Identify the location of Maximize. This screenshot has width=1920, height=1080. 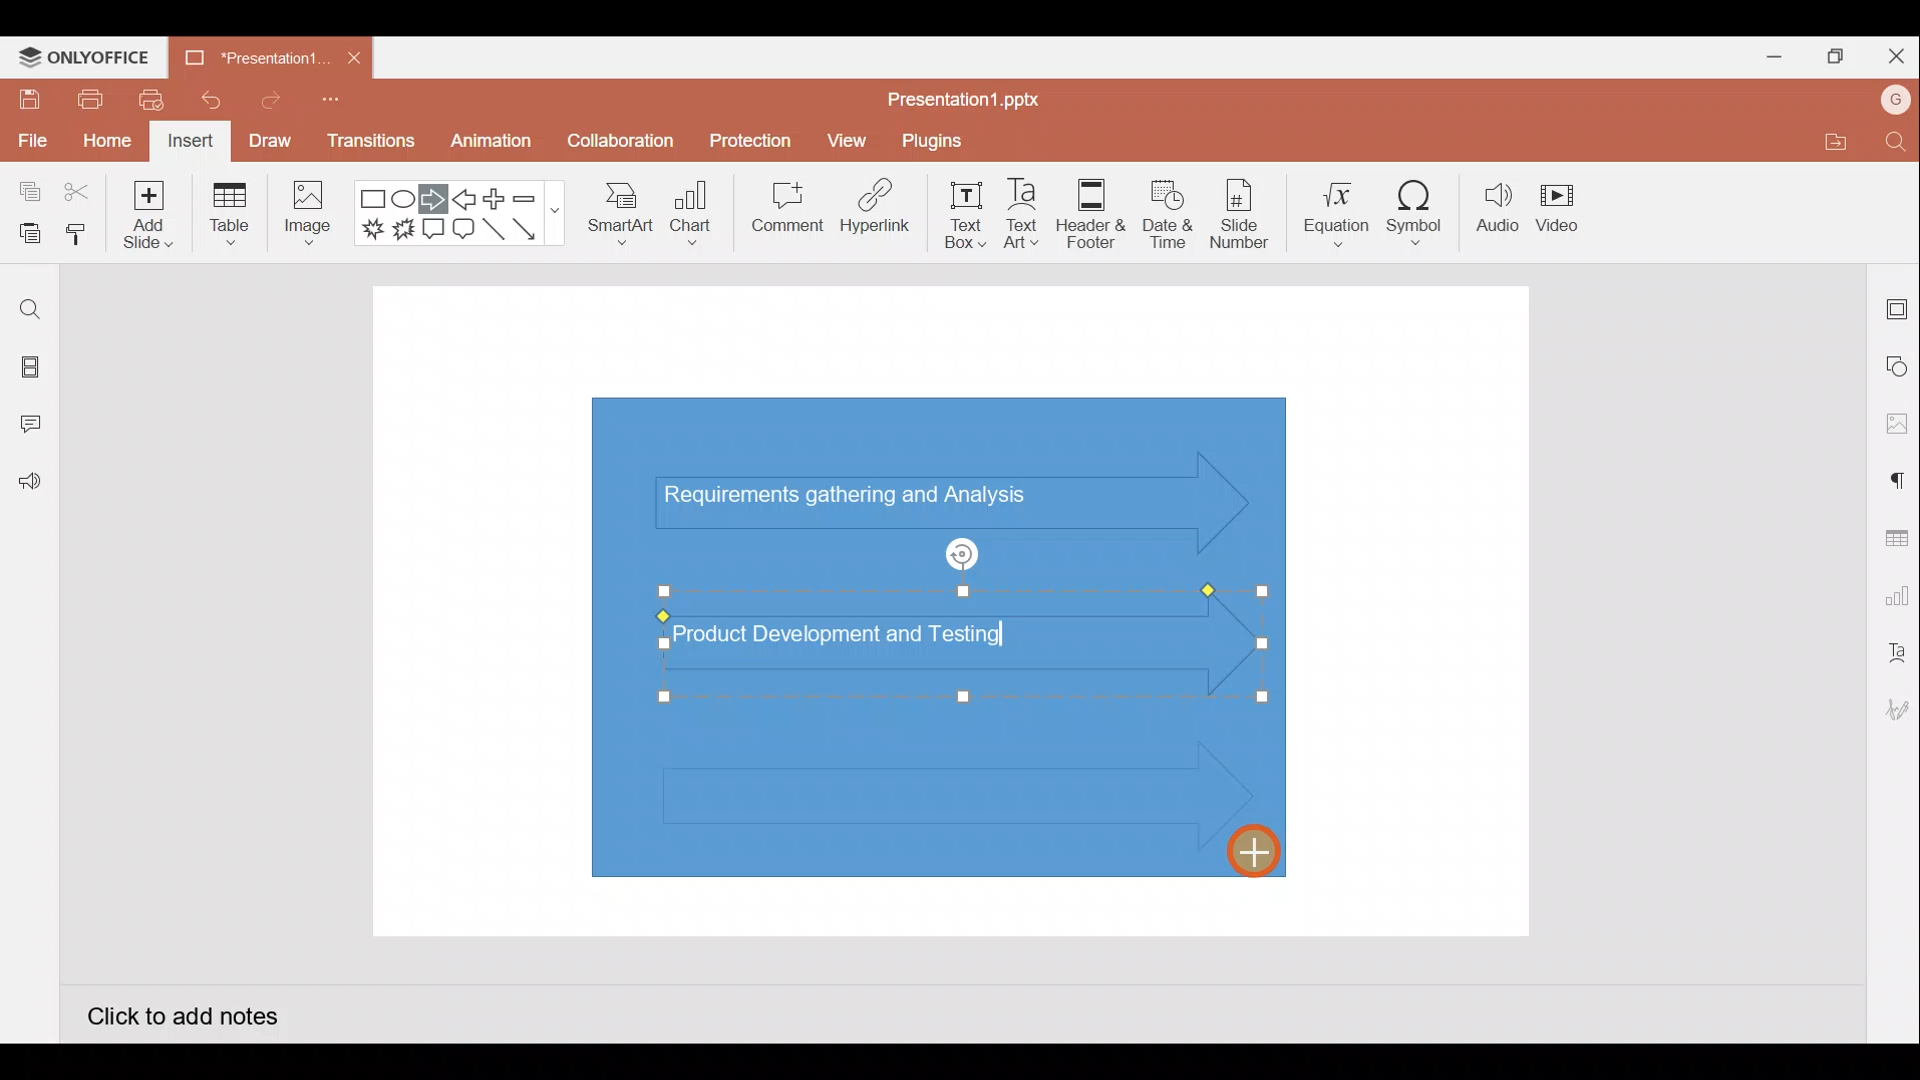
(1830, 57).